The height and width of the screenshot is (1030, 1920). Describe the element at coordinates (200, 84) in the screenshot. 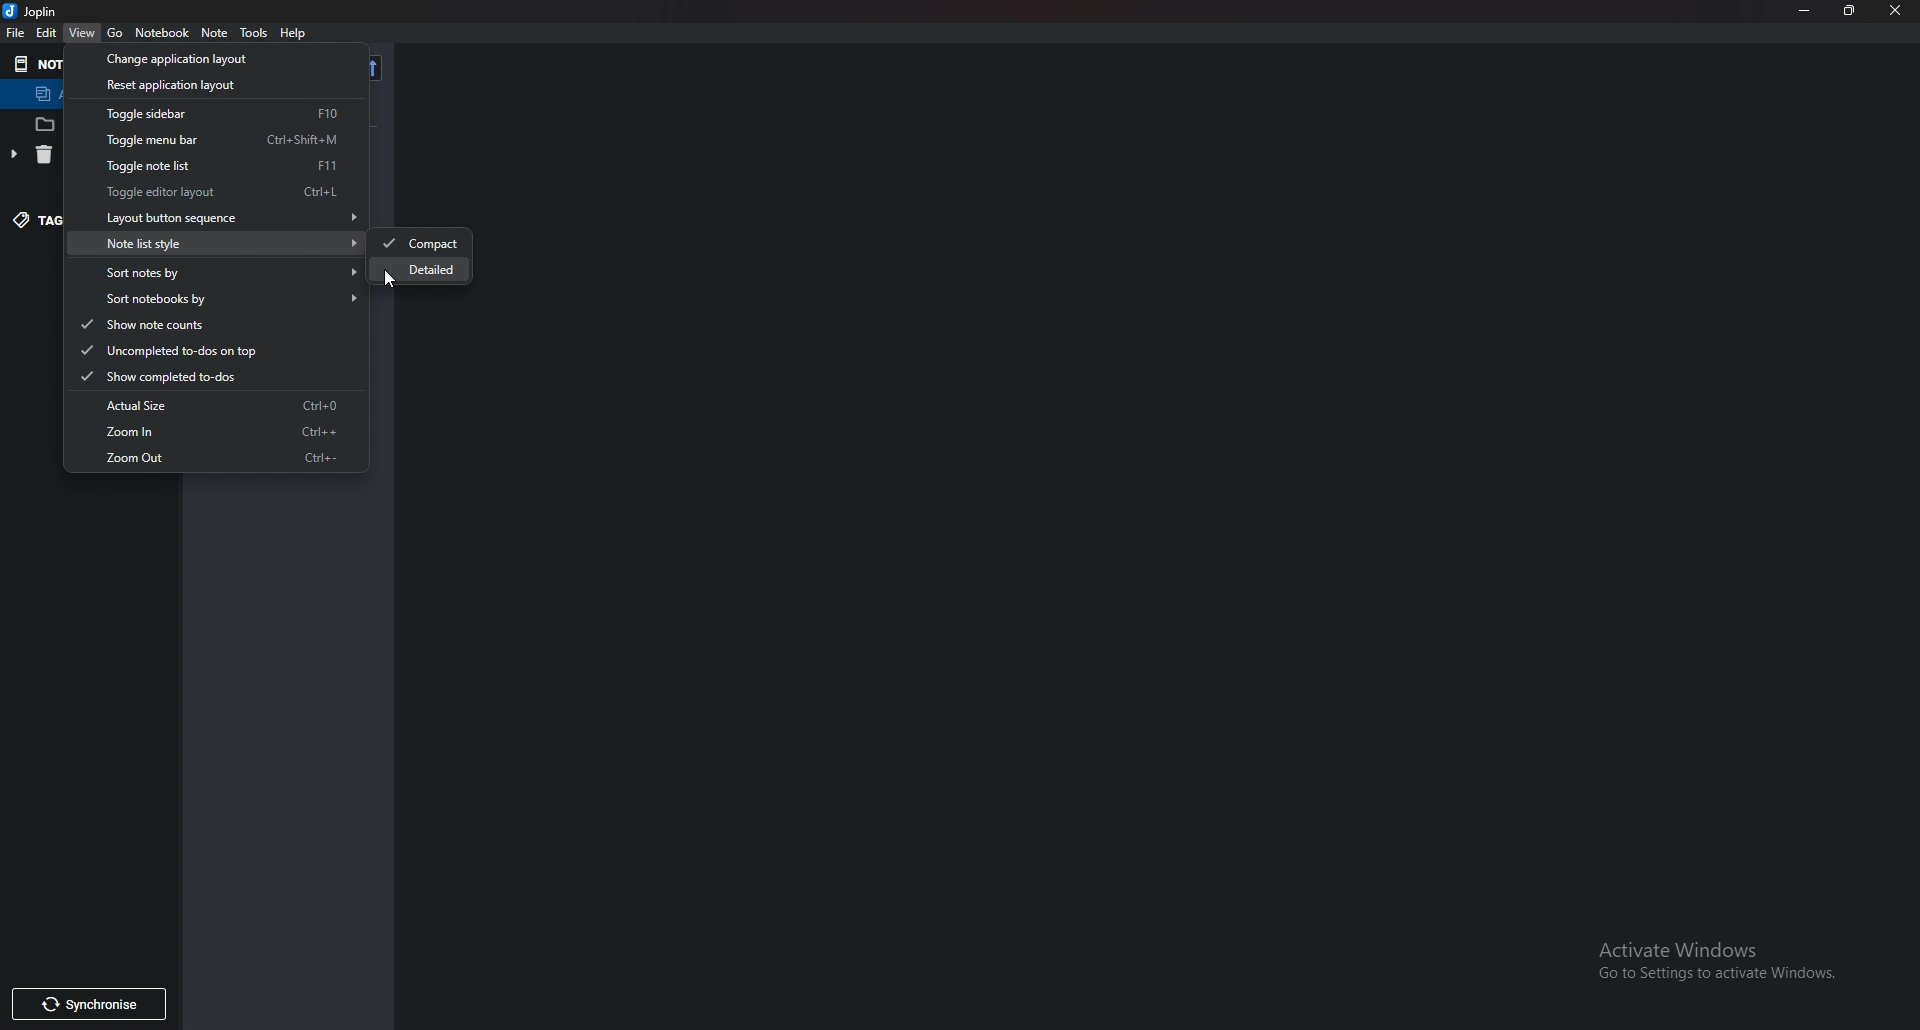

I see `Reset application layout` at that location.